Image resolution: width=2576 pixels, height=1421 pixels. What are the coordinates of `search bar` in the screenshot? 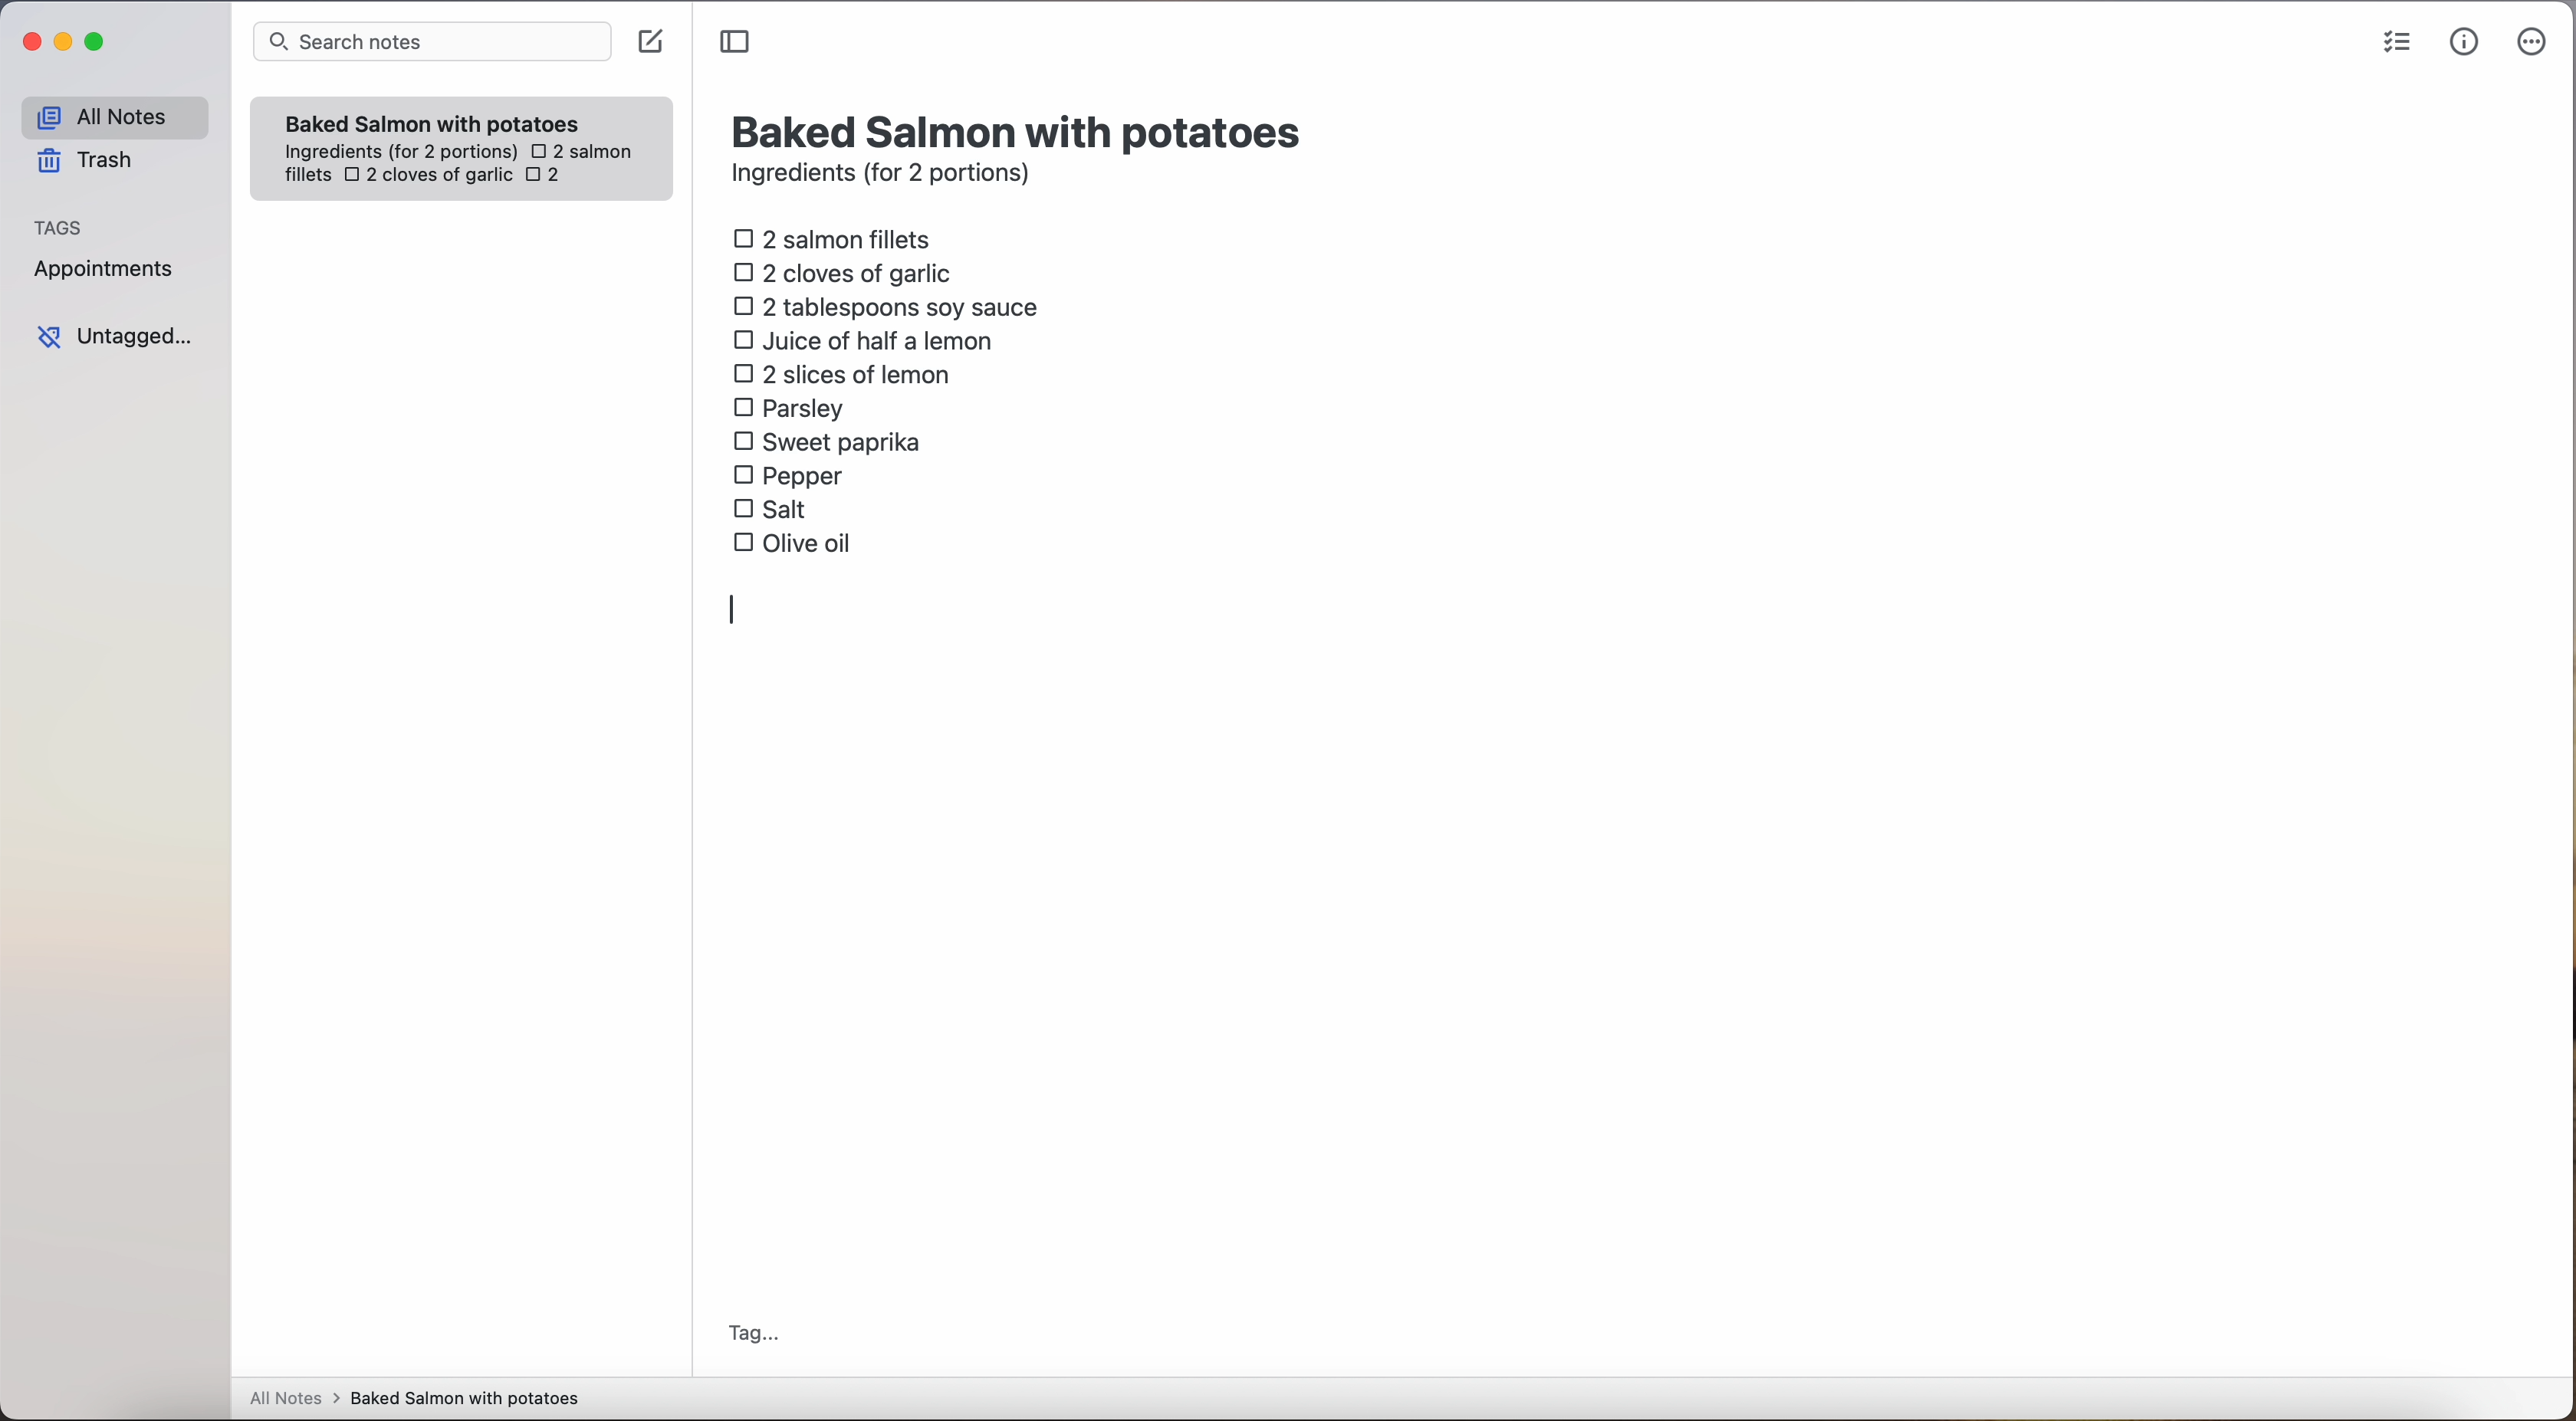 It's located at (430, 44).